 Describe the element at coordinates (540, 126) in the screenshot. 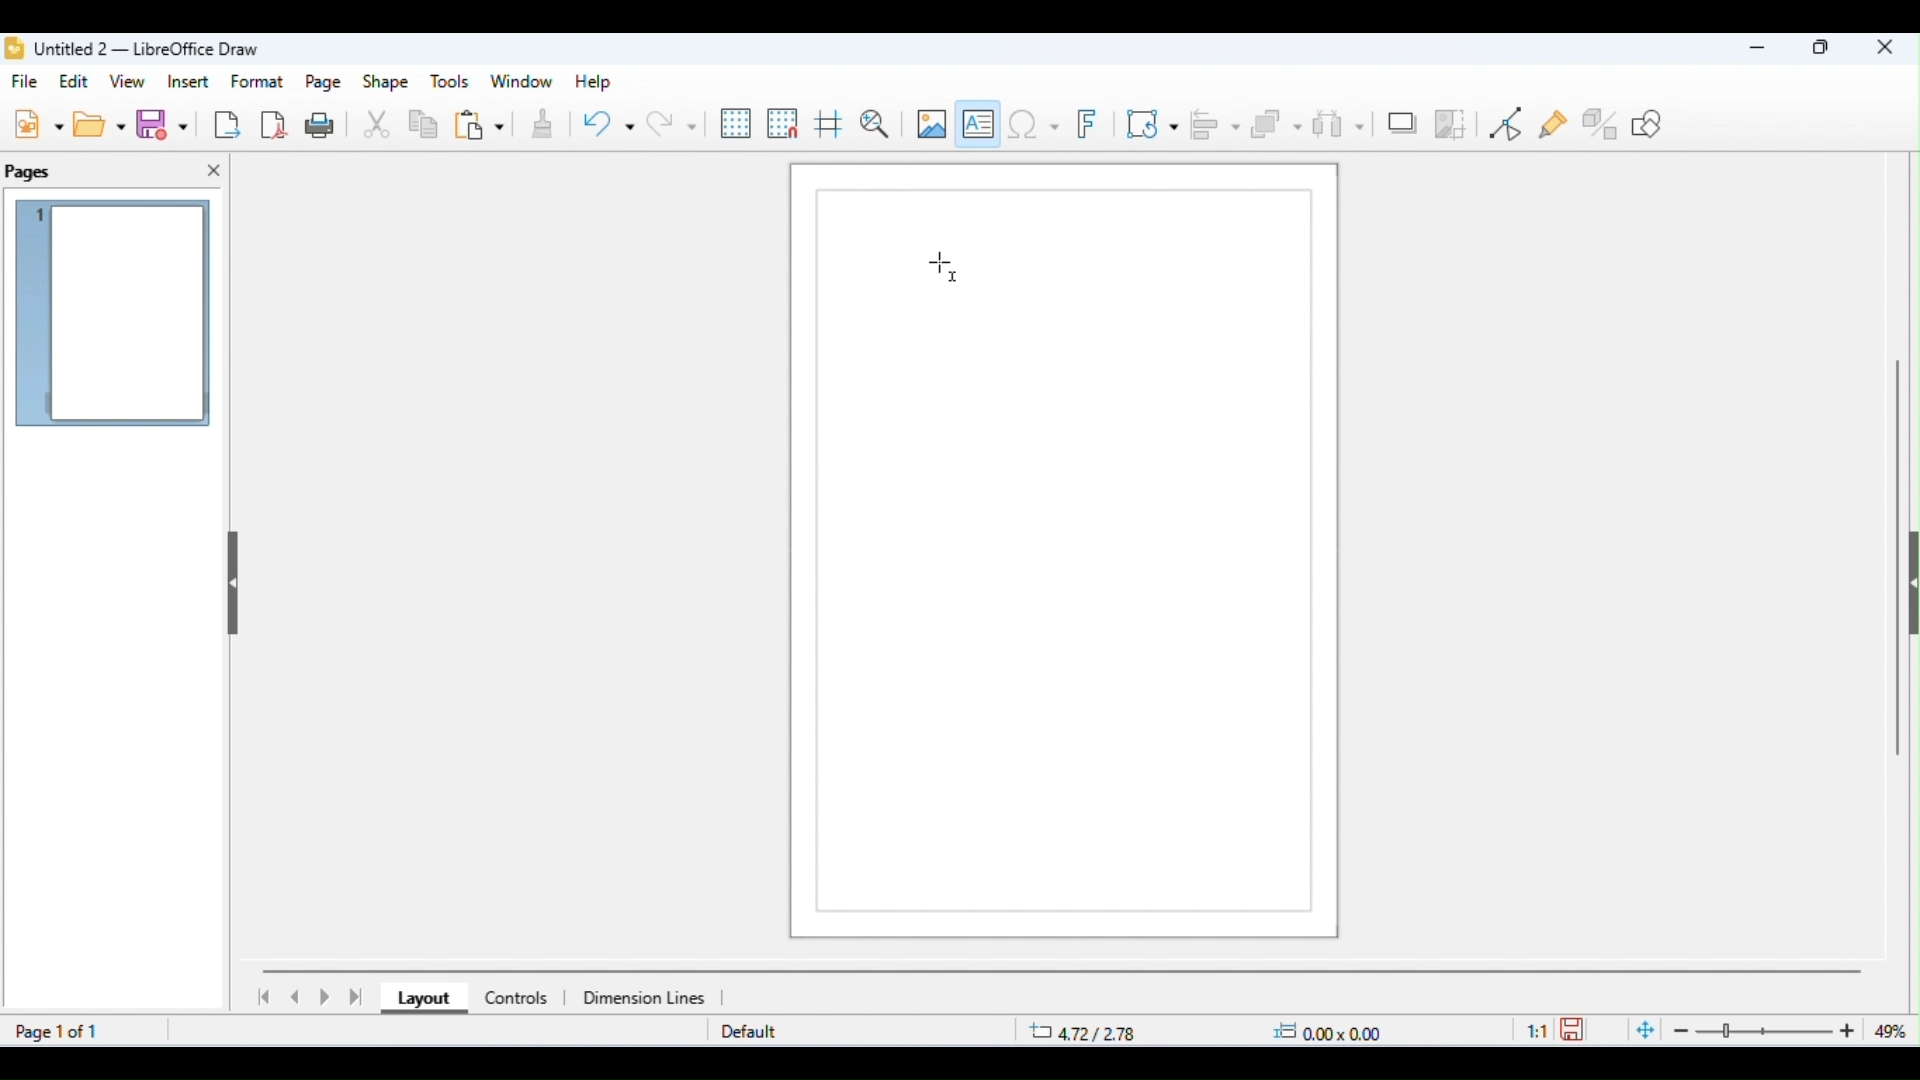

I see `clone` at that location.